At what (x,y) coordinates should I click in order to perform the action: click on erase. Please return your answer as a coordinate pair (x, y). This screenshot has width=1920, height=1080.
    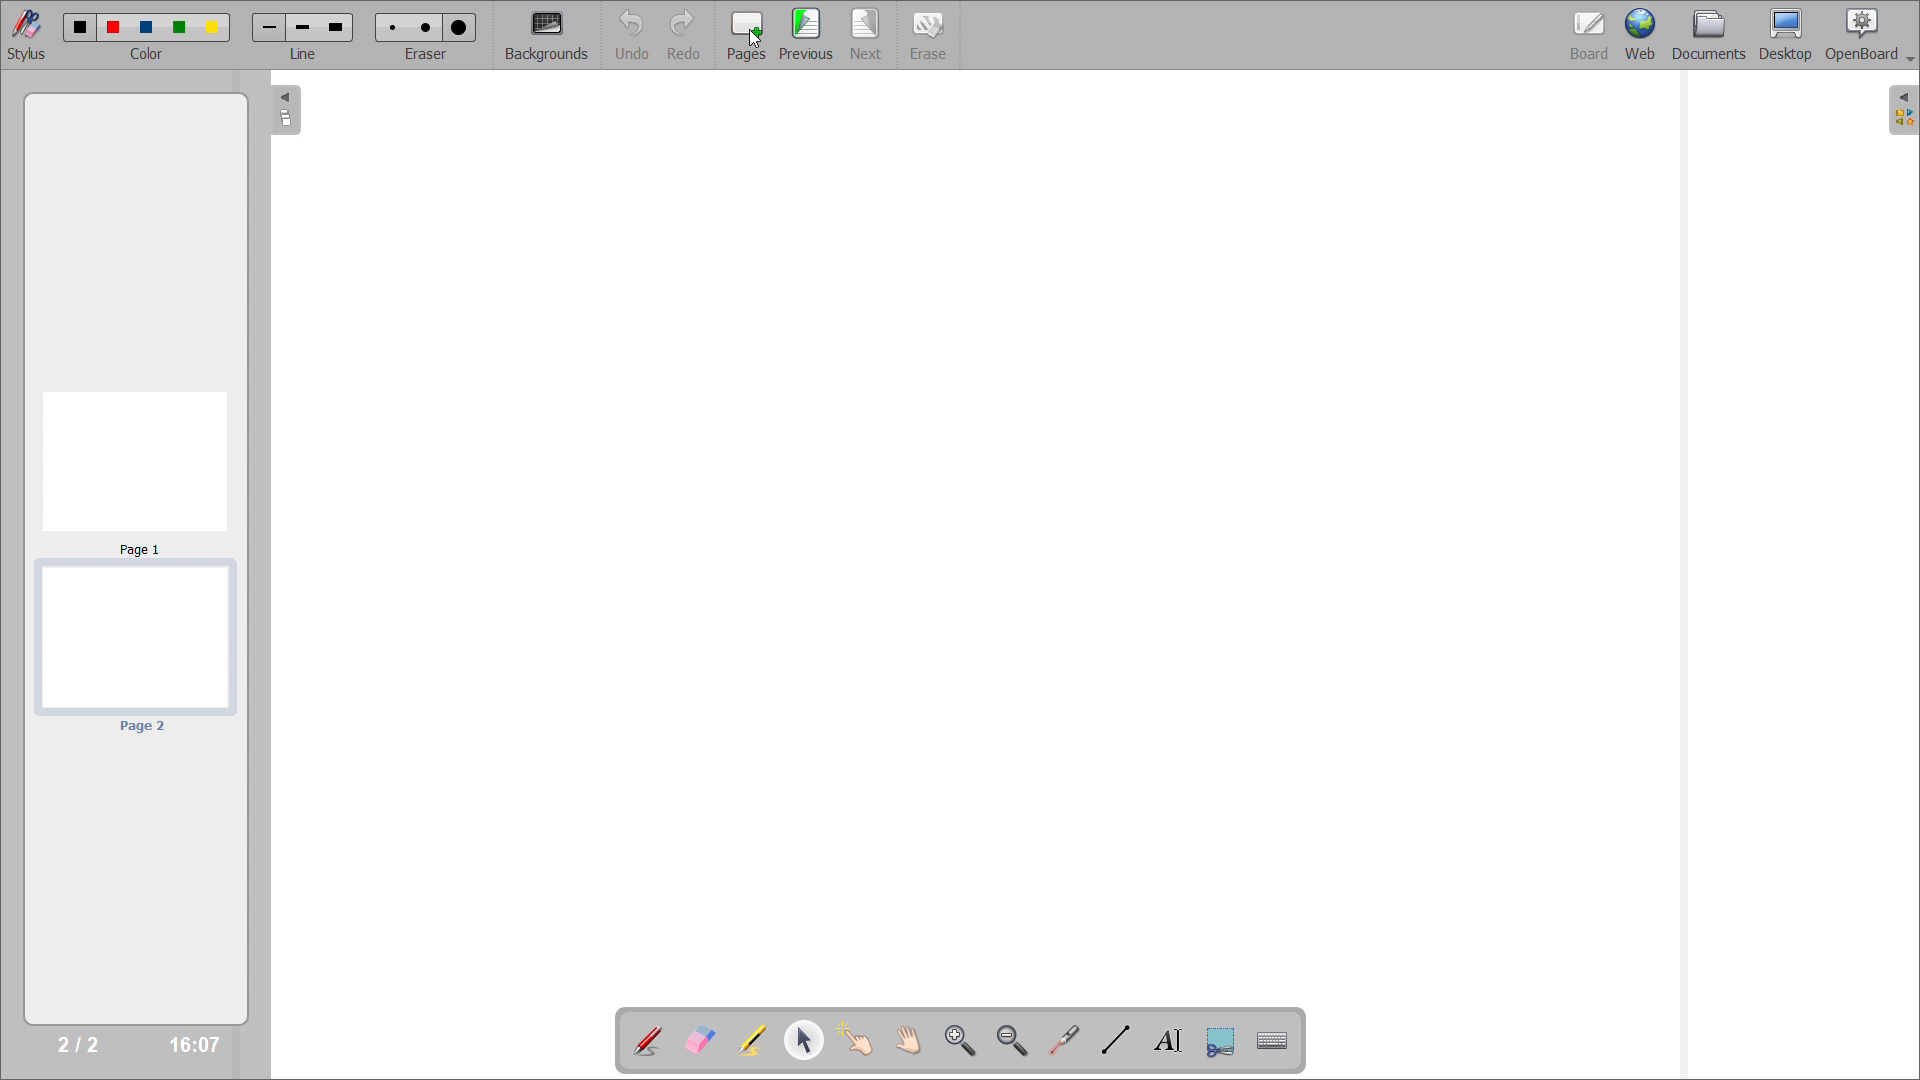
    Looking at the image, I should click on (932, 35).